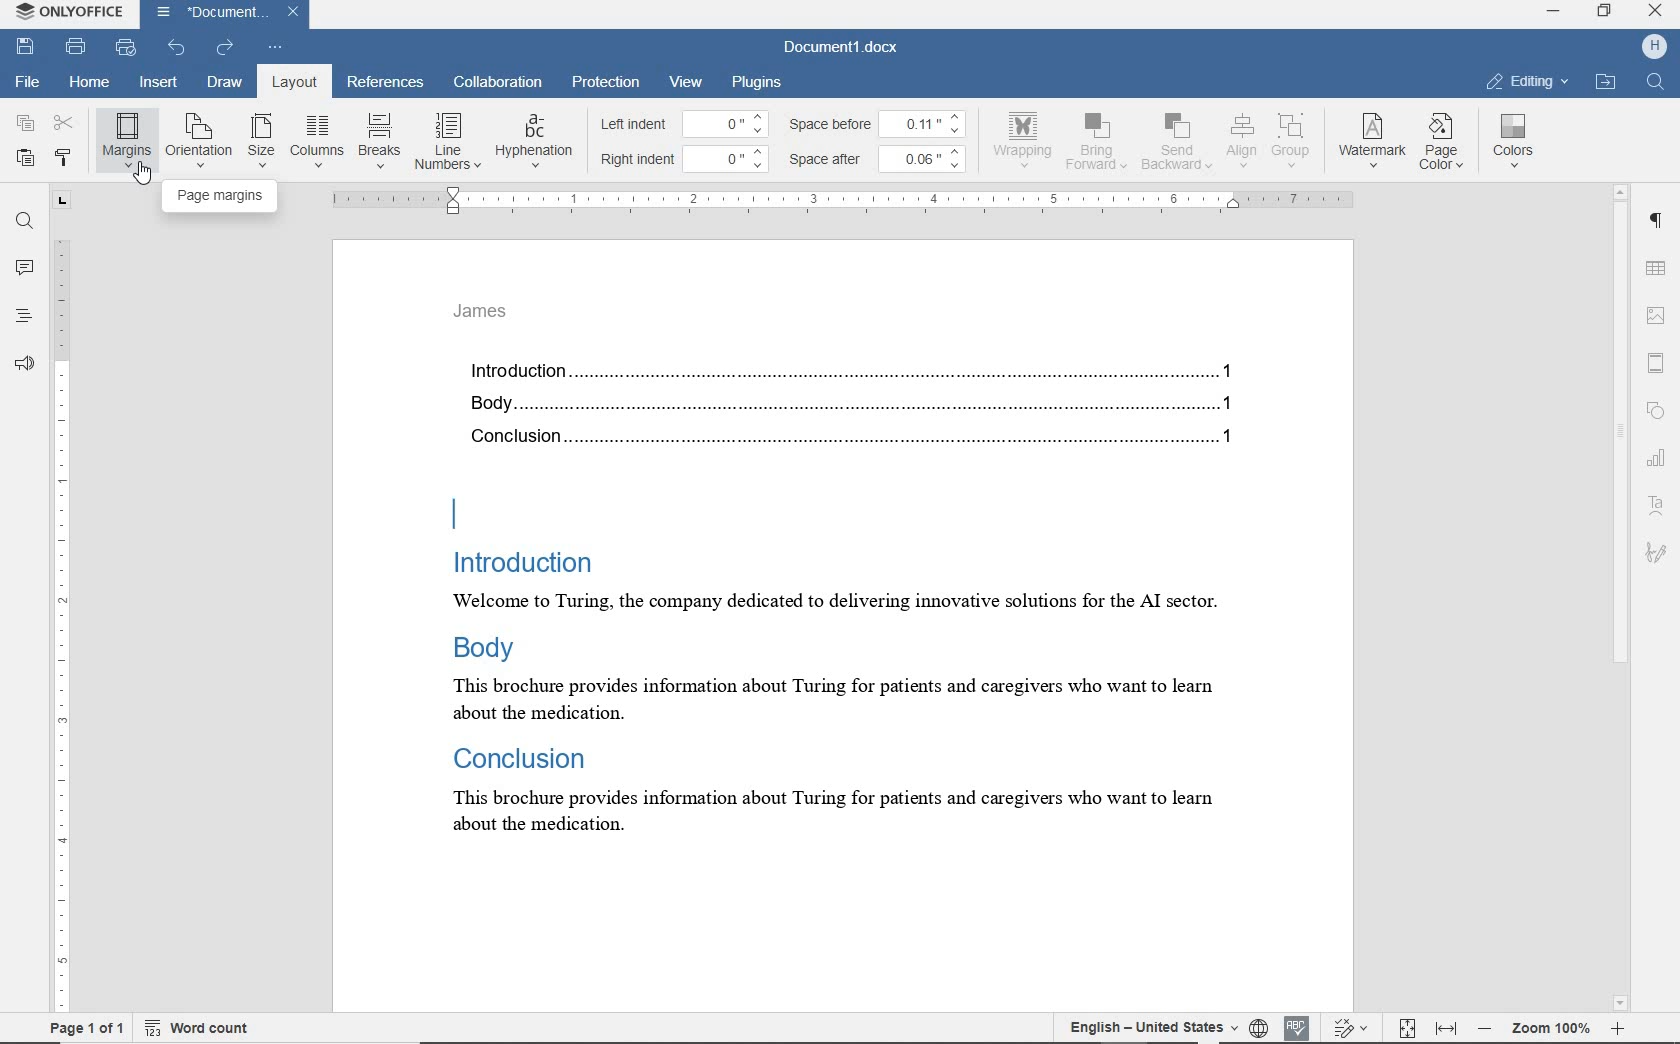  Describe the element at coordinates (638, 160) in the screenshot. I see `right indent` at that location.